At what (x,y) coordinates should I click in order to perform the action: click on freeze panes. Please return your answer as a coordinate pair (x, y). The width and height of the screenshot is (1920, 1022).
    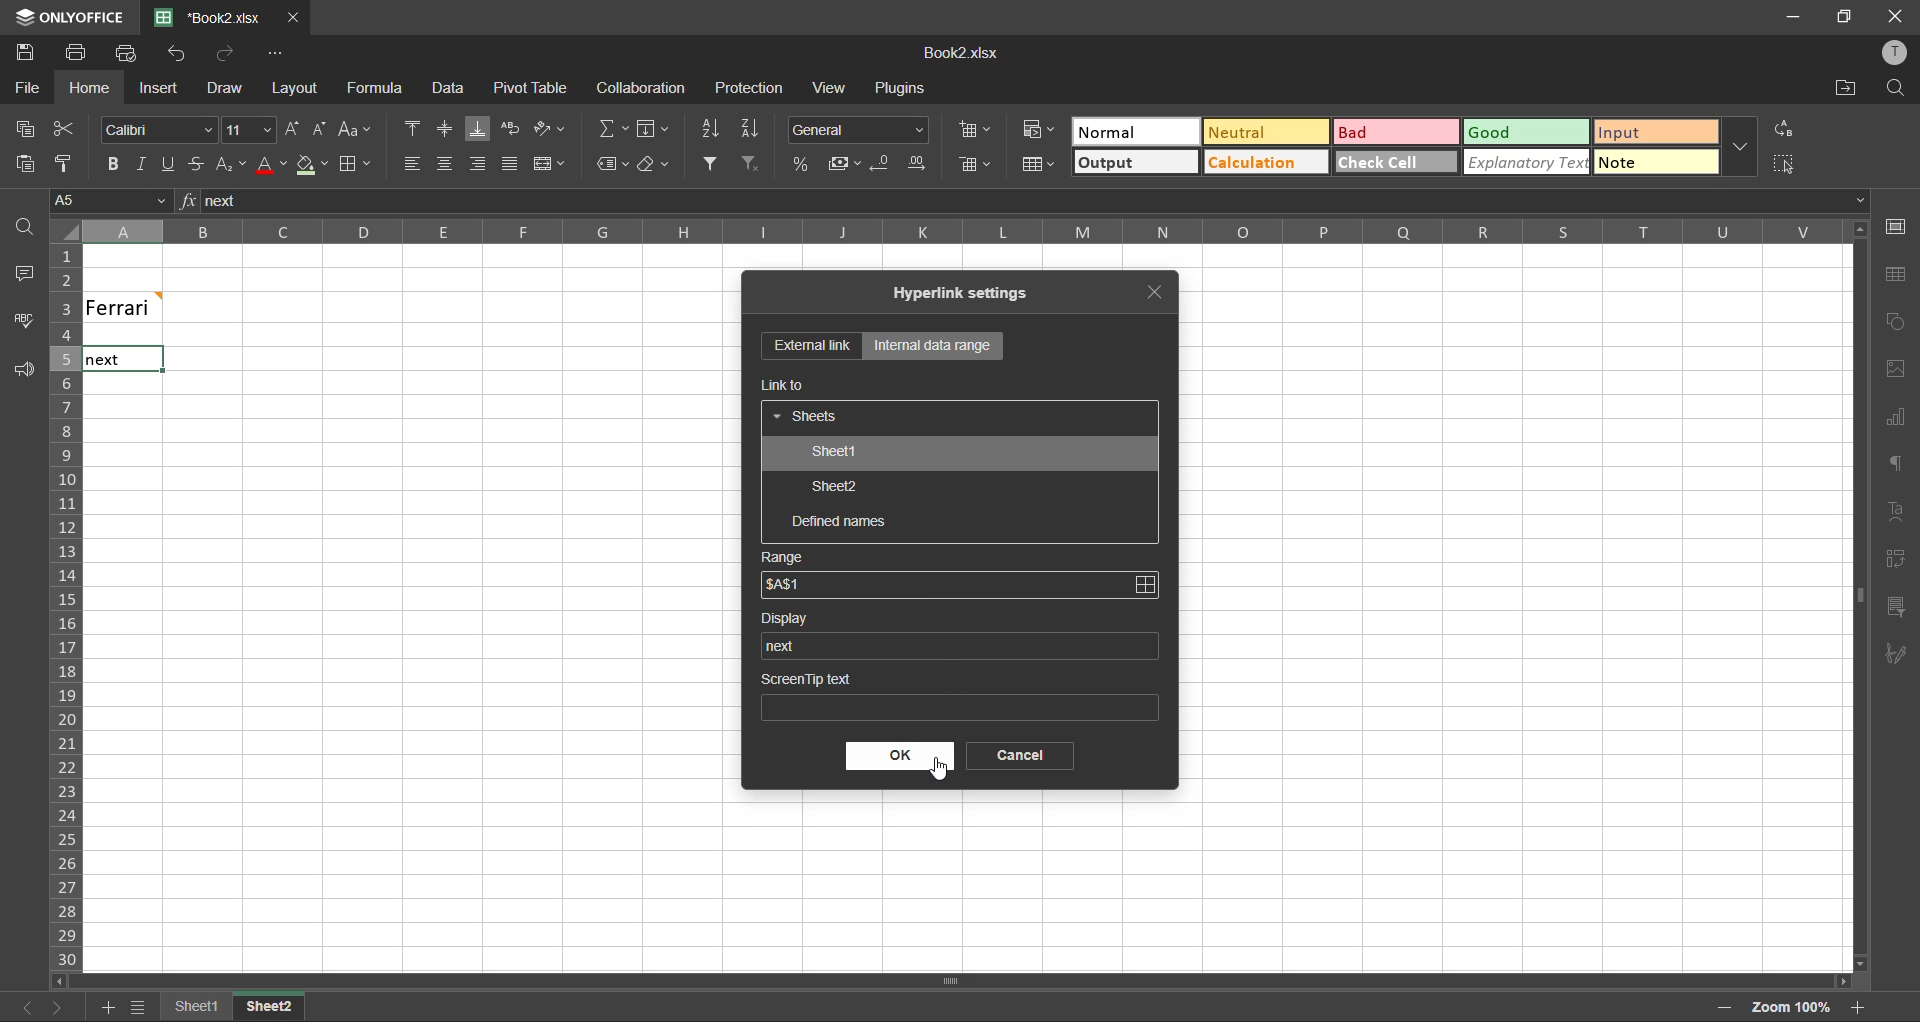
    Looking at the image, I should click on (189, 1006).